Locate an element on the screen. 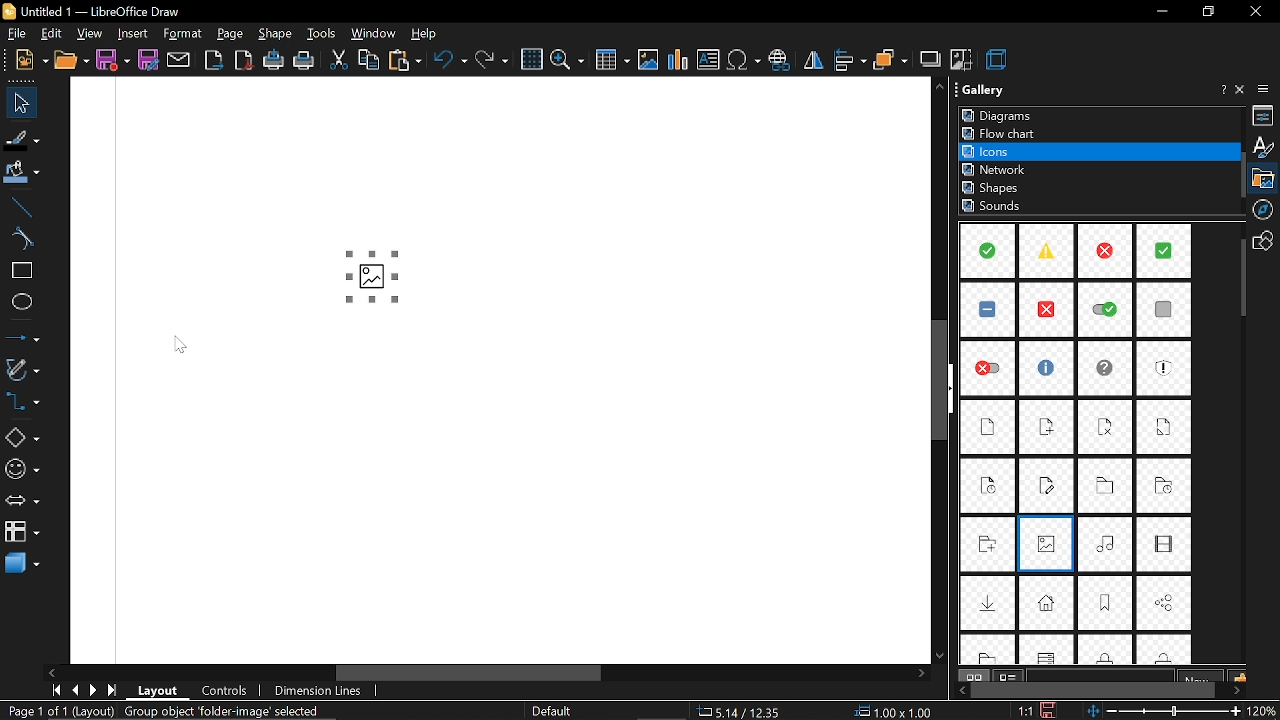  styles is located at coordinates (1263, 147).